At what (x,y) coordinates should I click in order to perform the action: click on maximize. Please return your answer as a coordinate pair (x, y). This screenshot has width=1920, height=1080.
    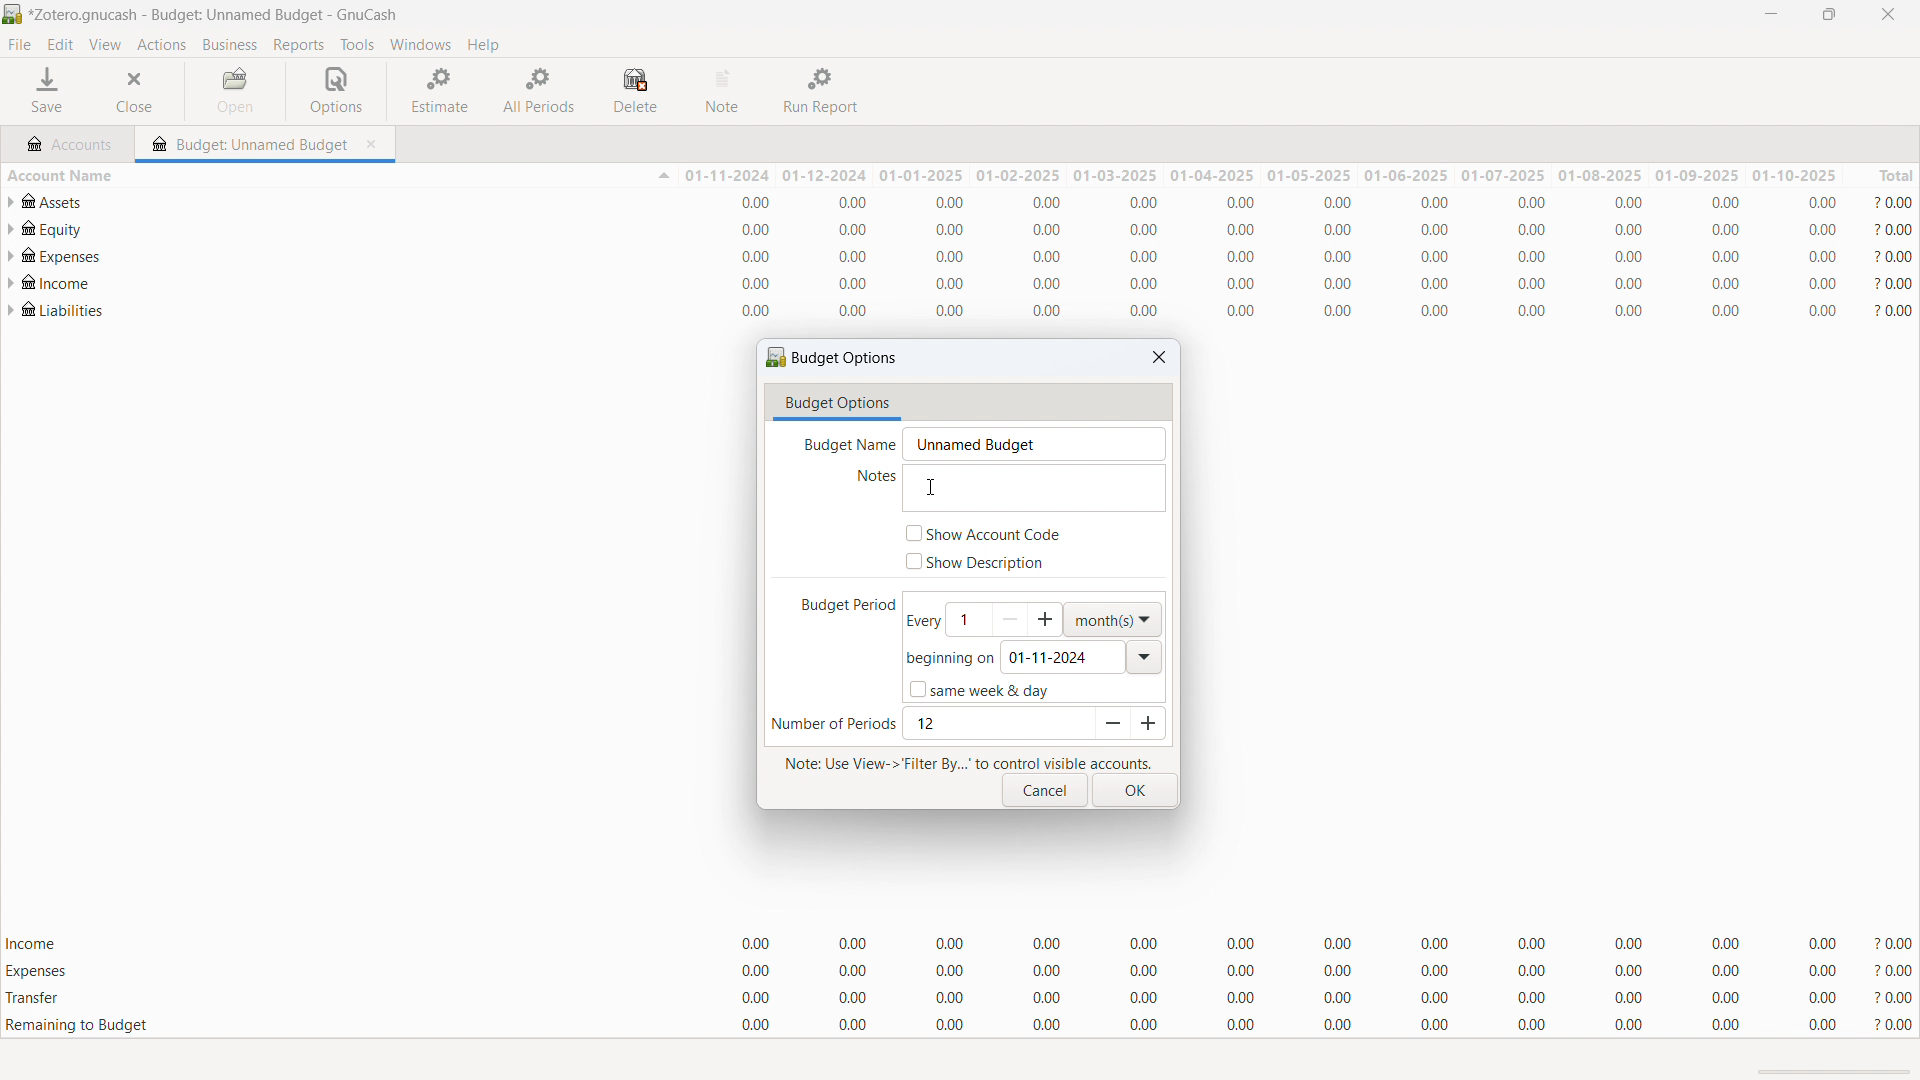
    Looking at the image, I should click on (1828, 15).